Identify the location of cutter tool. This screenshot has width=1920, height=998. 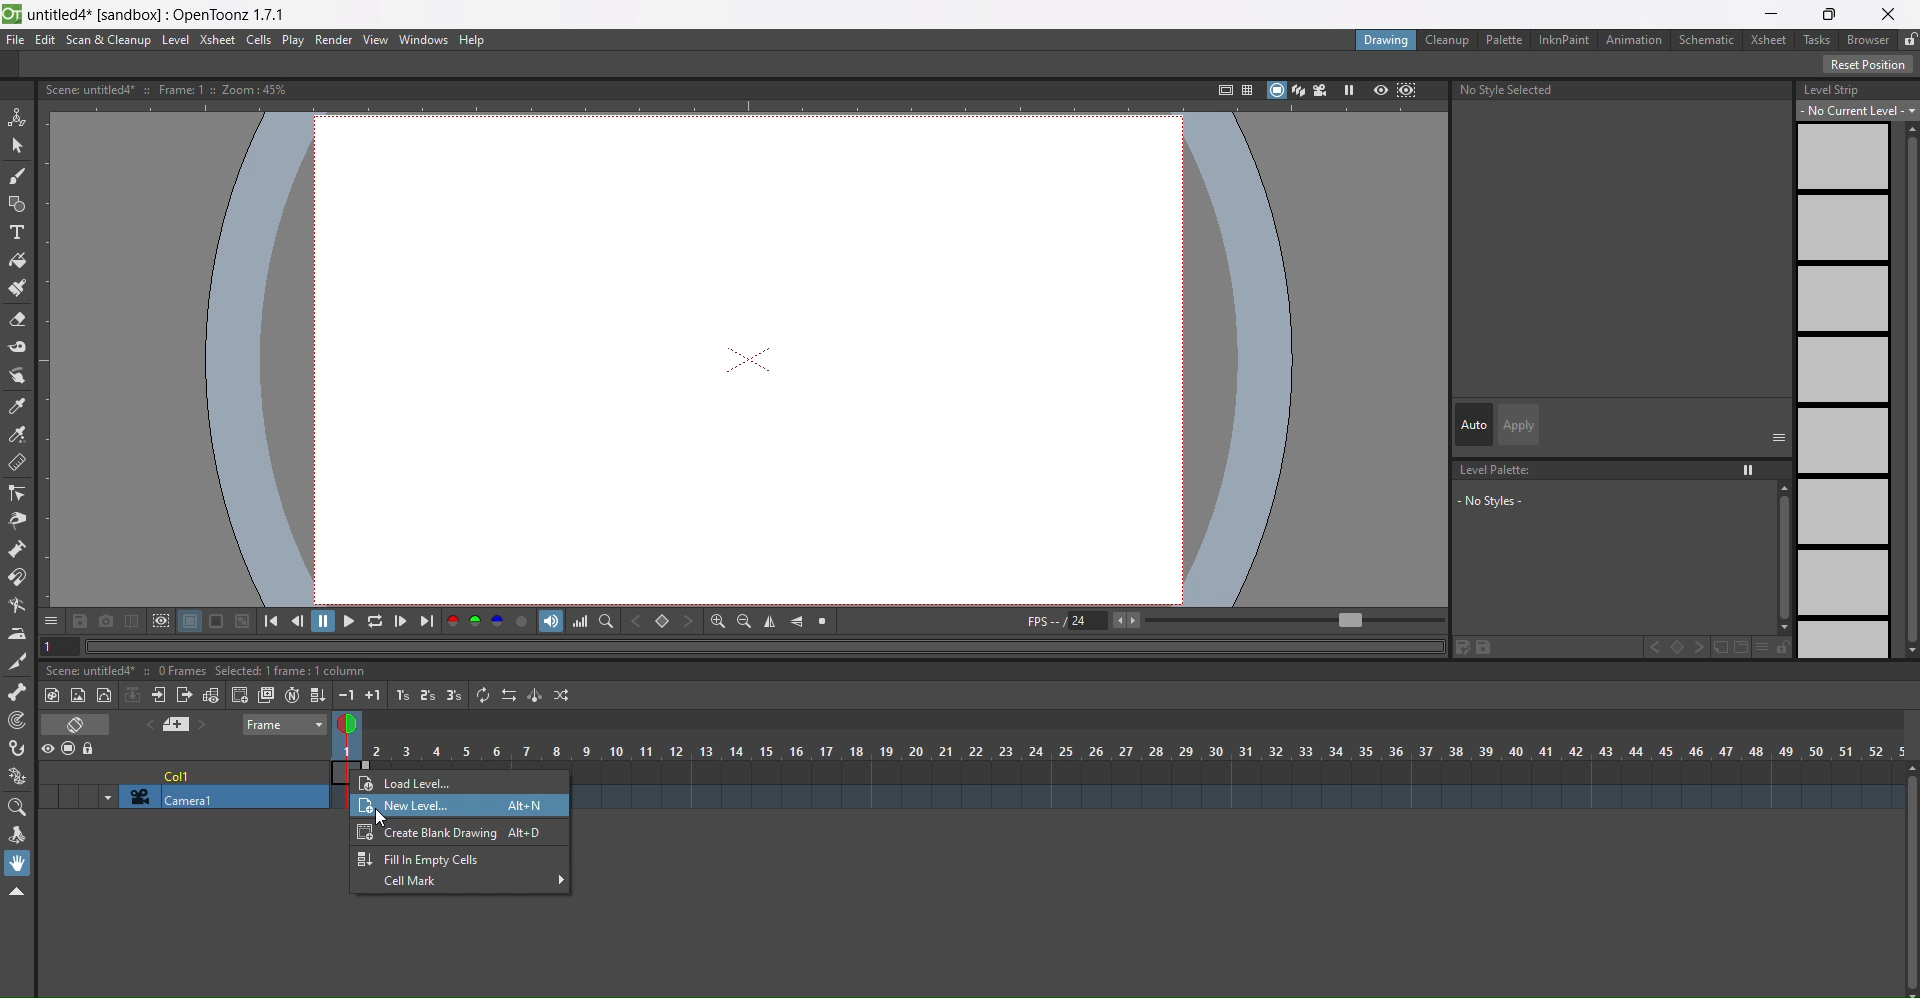
(15, 663).